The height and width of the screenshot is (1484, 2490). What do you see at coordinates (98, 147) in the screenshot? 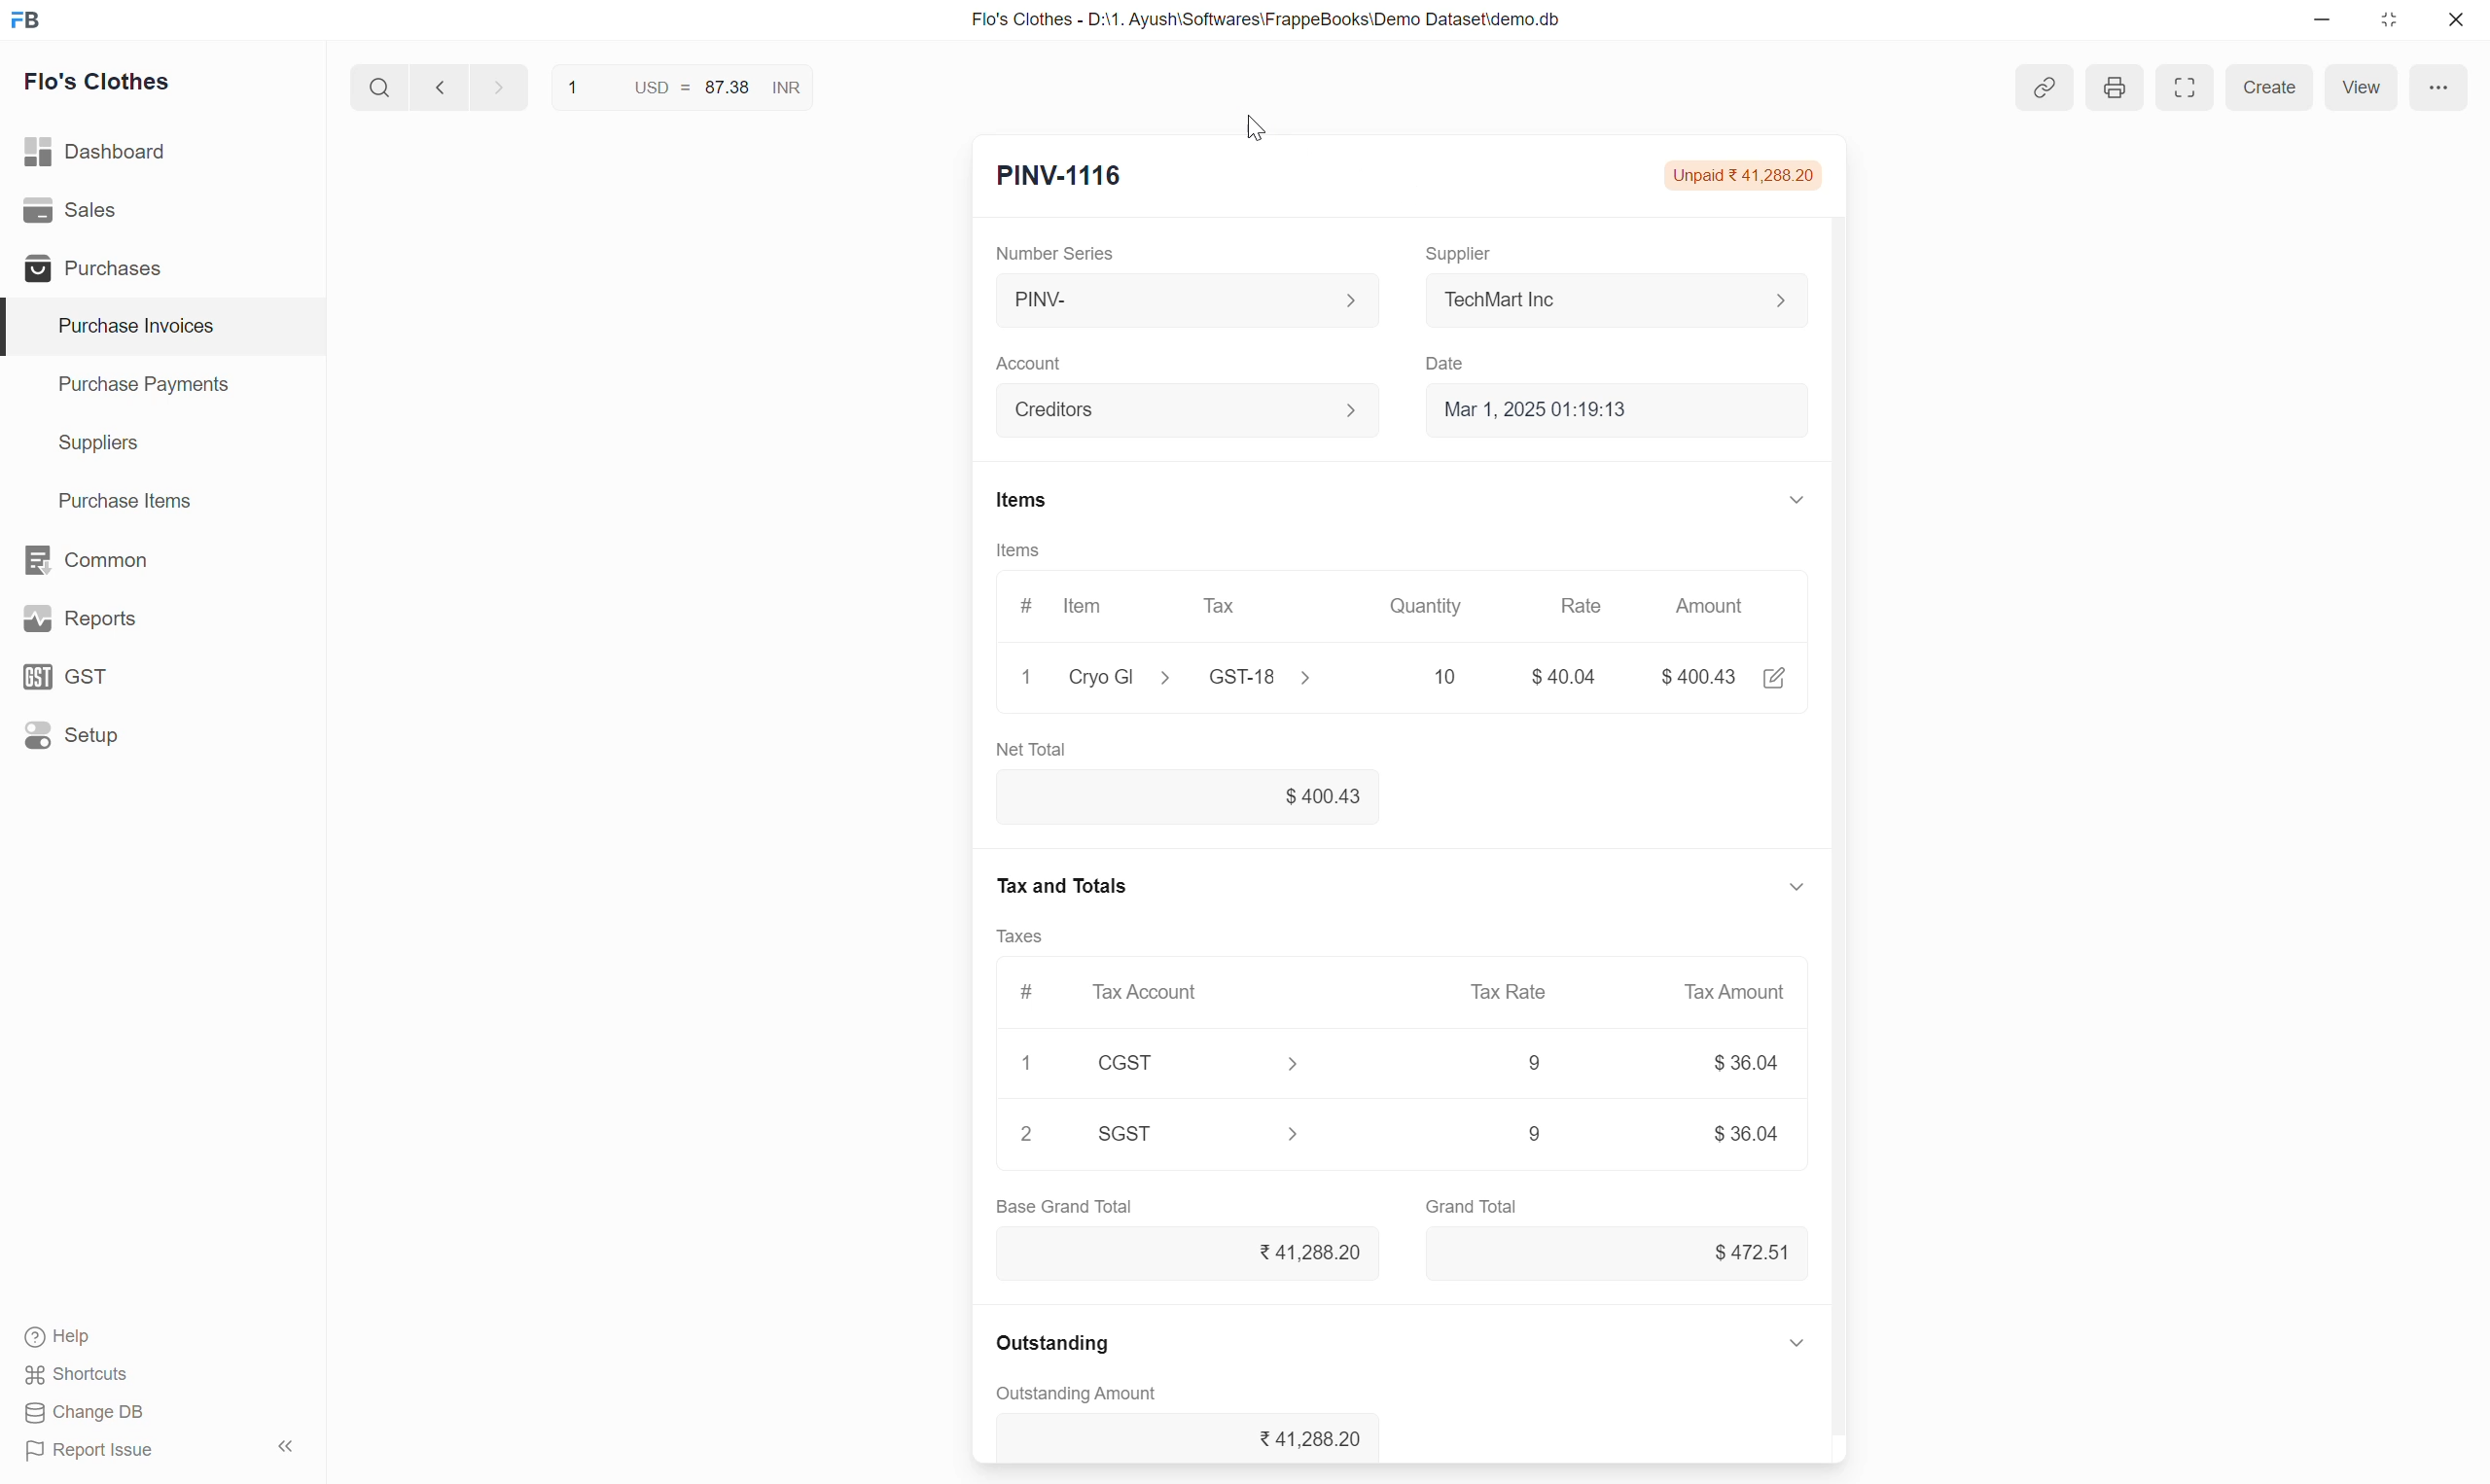
I see `Dashboard` at bounding box center [98, 147].